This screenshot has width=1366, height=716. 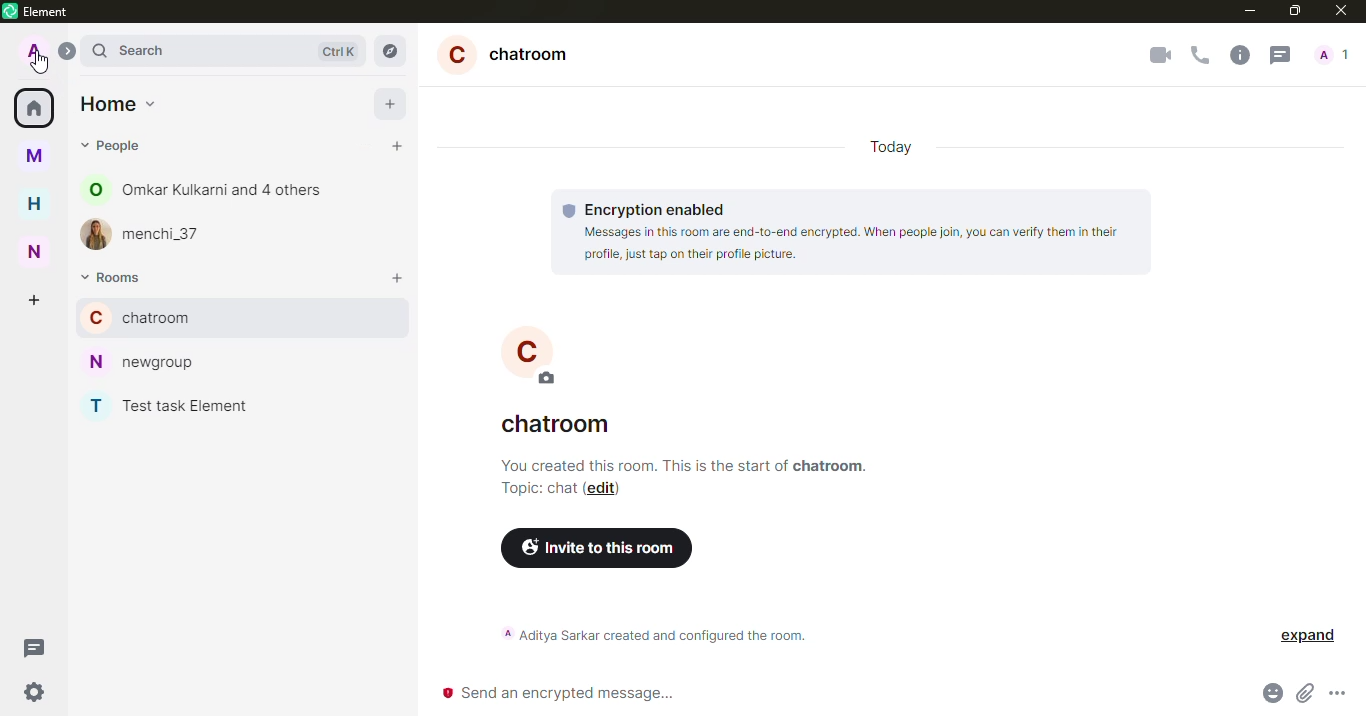 I want to click on profile, so click(x=35, y=44).